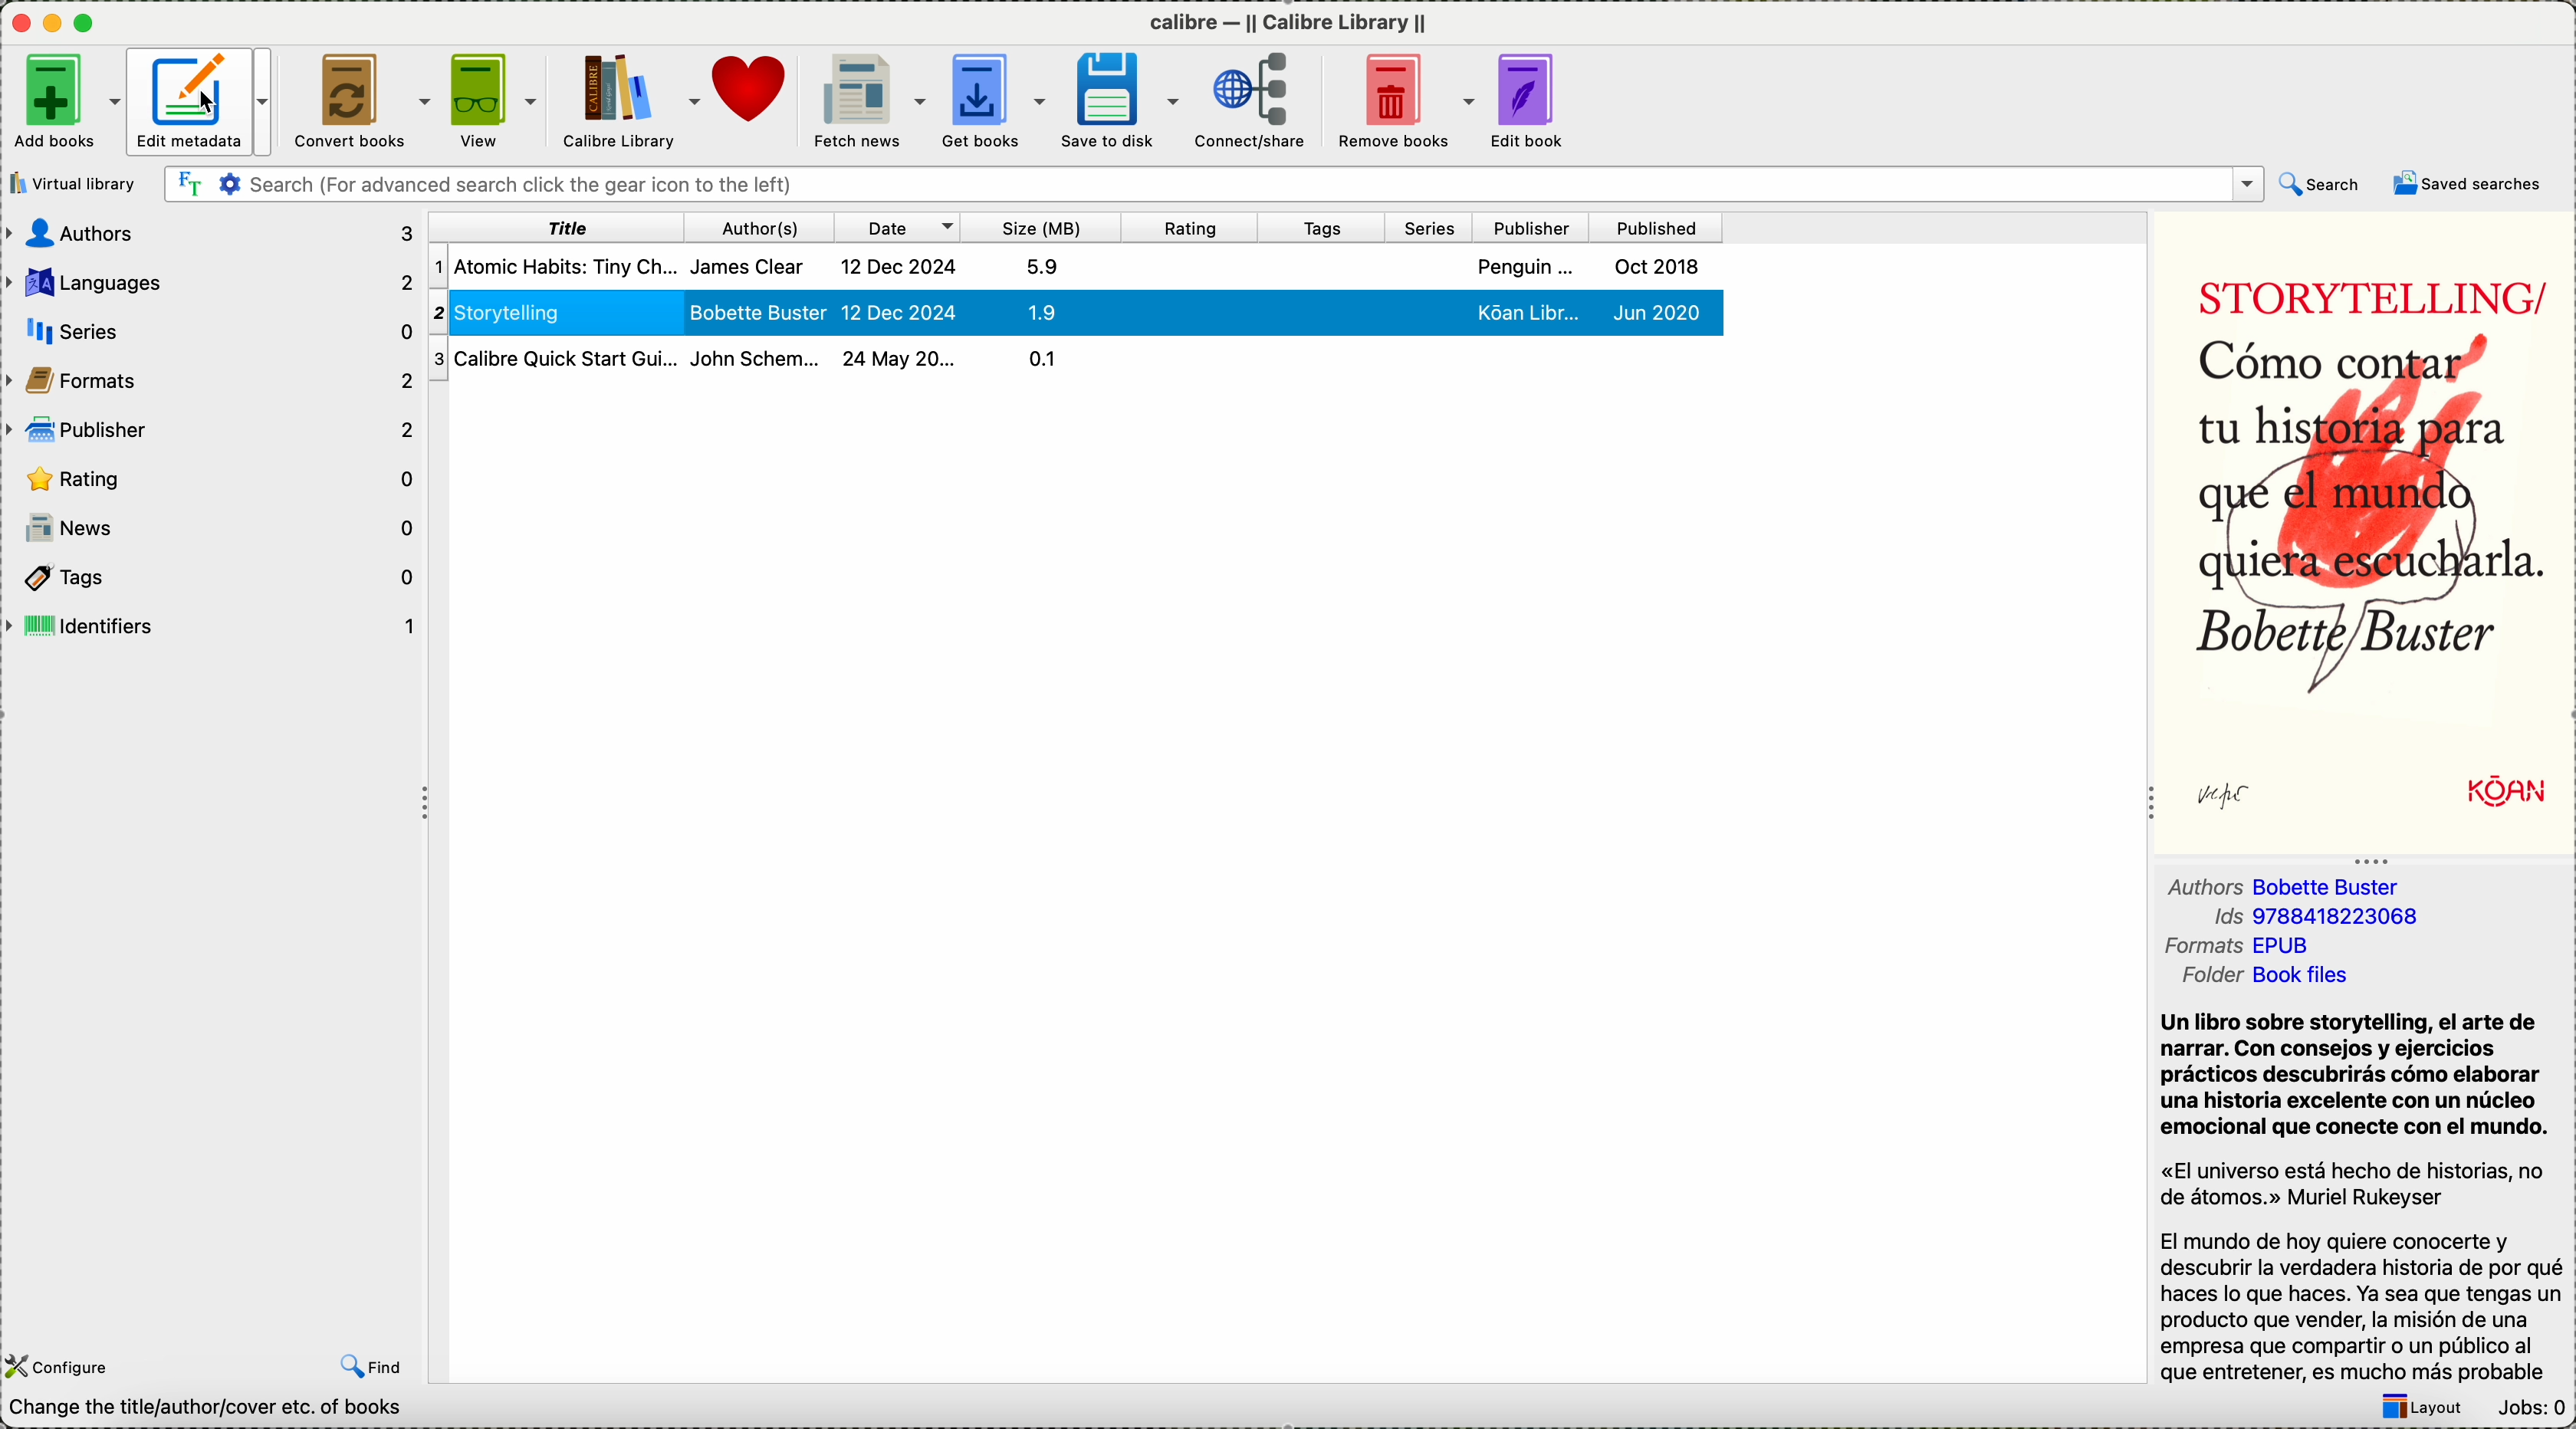  I want to click on convert books, so click(364, 103).